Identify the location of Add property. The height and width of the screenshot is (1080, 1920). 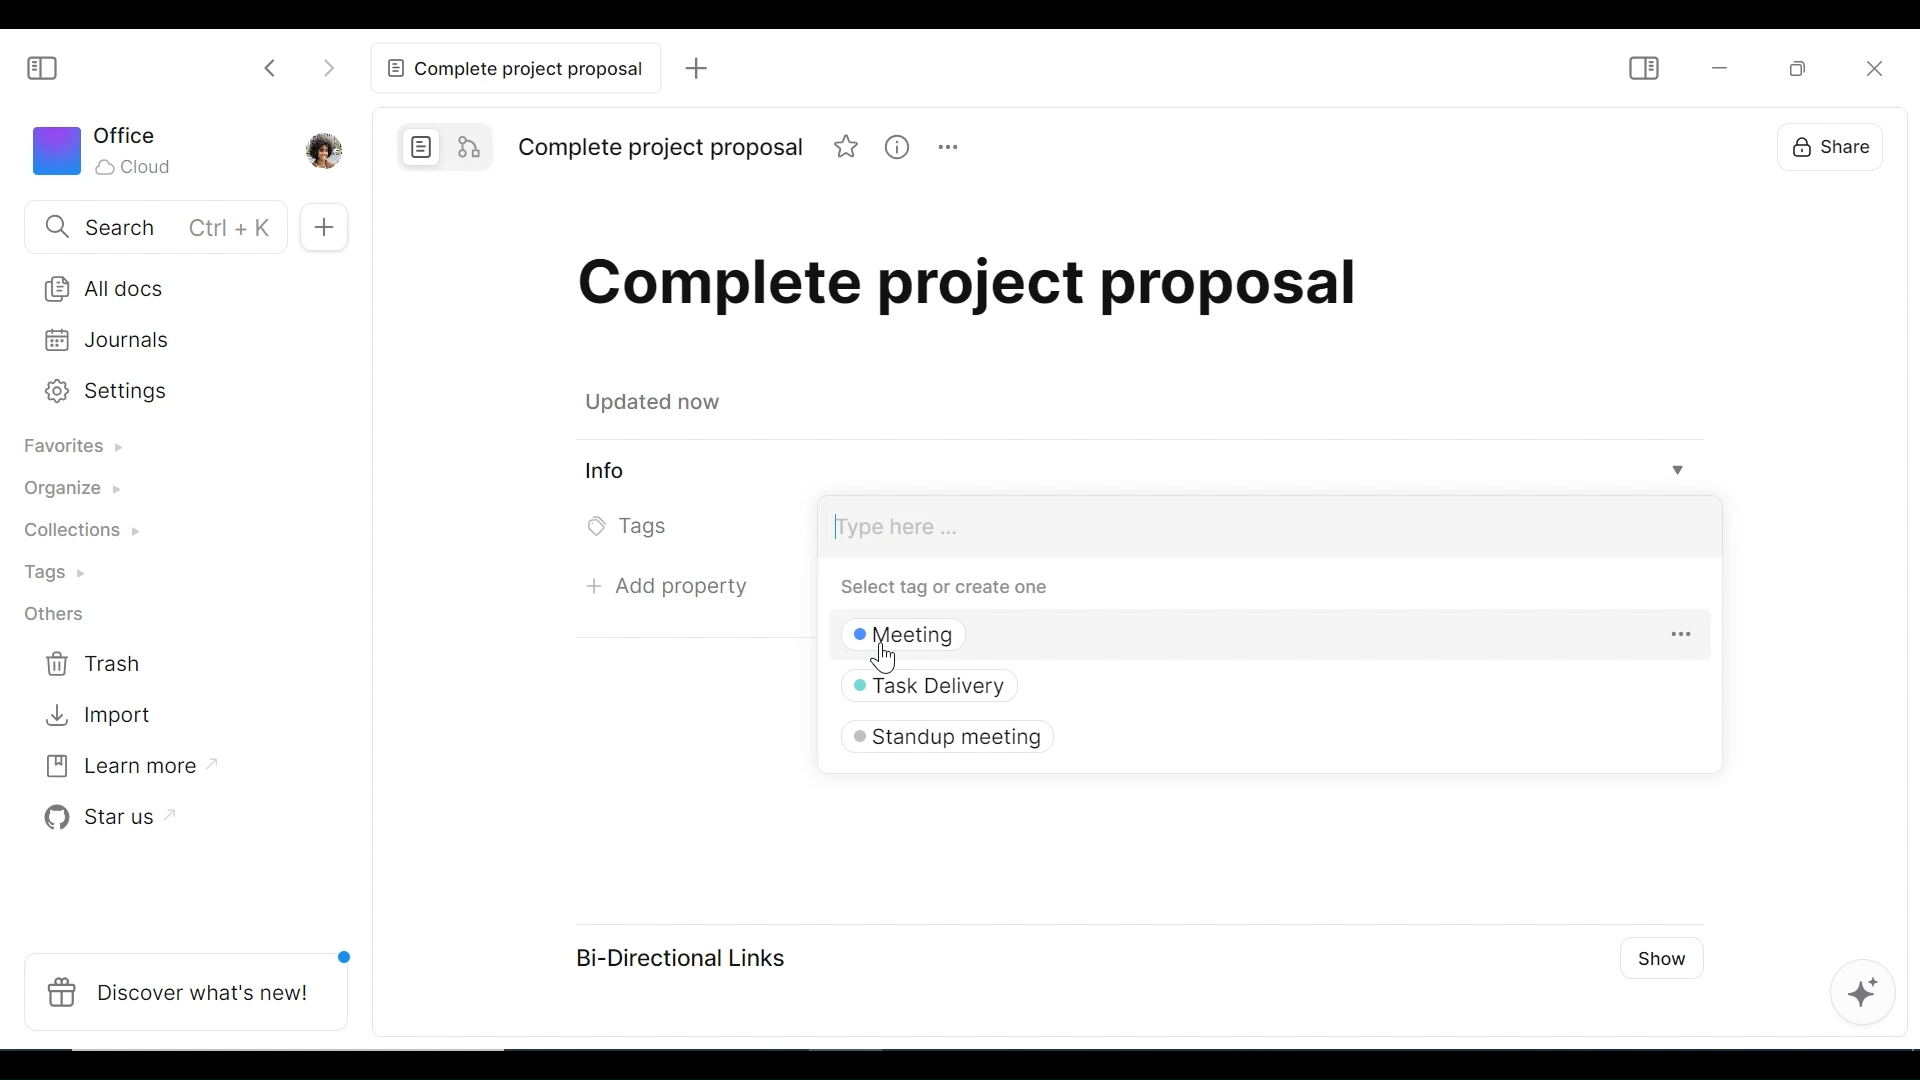
(662, 592).